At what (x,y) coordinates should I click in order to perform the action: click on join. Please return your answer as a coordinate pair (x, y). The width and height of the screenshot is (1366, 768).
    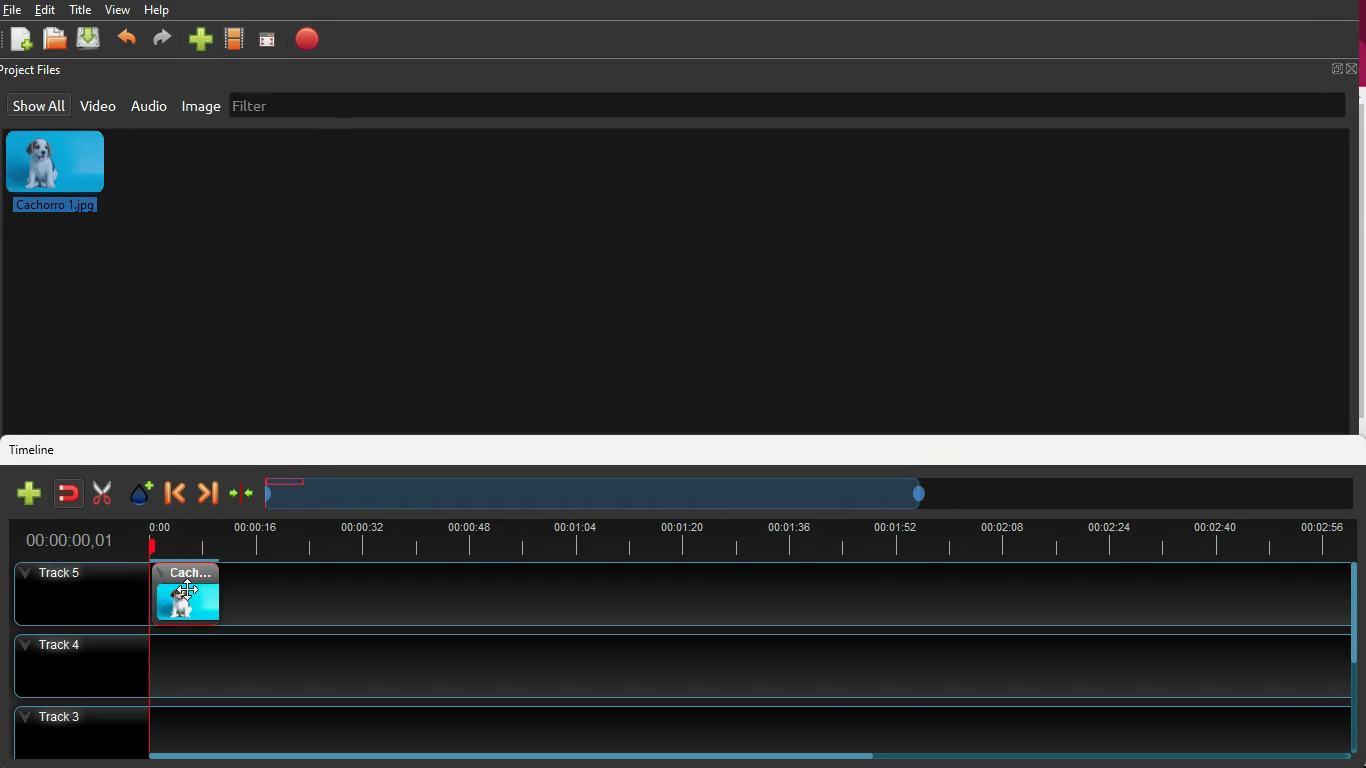
    Looking at the image, I should click on (70, 493).